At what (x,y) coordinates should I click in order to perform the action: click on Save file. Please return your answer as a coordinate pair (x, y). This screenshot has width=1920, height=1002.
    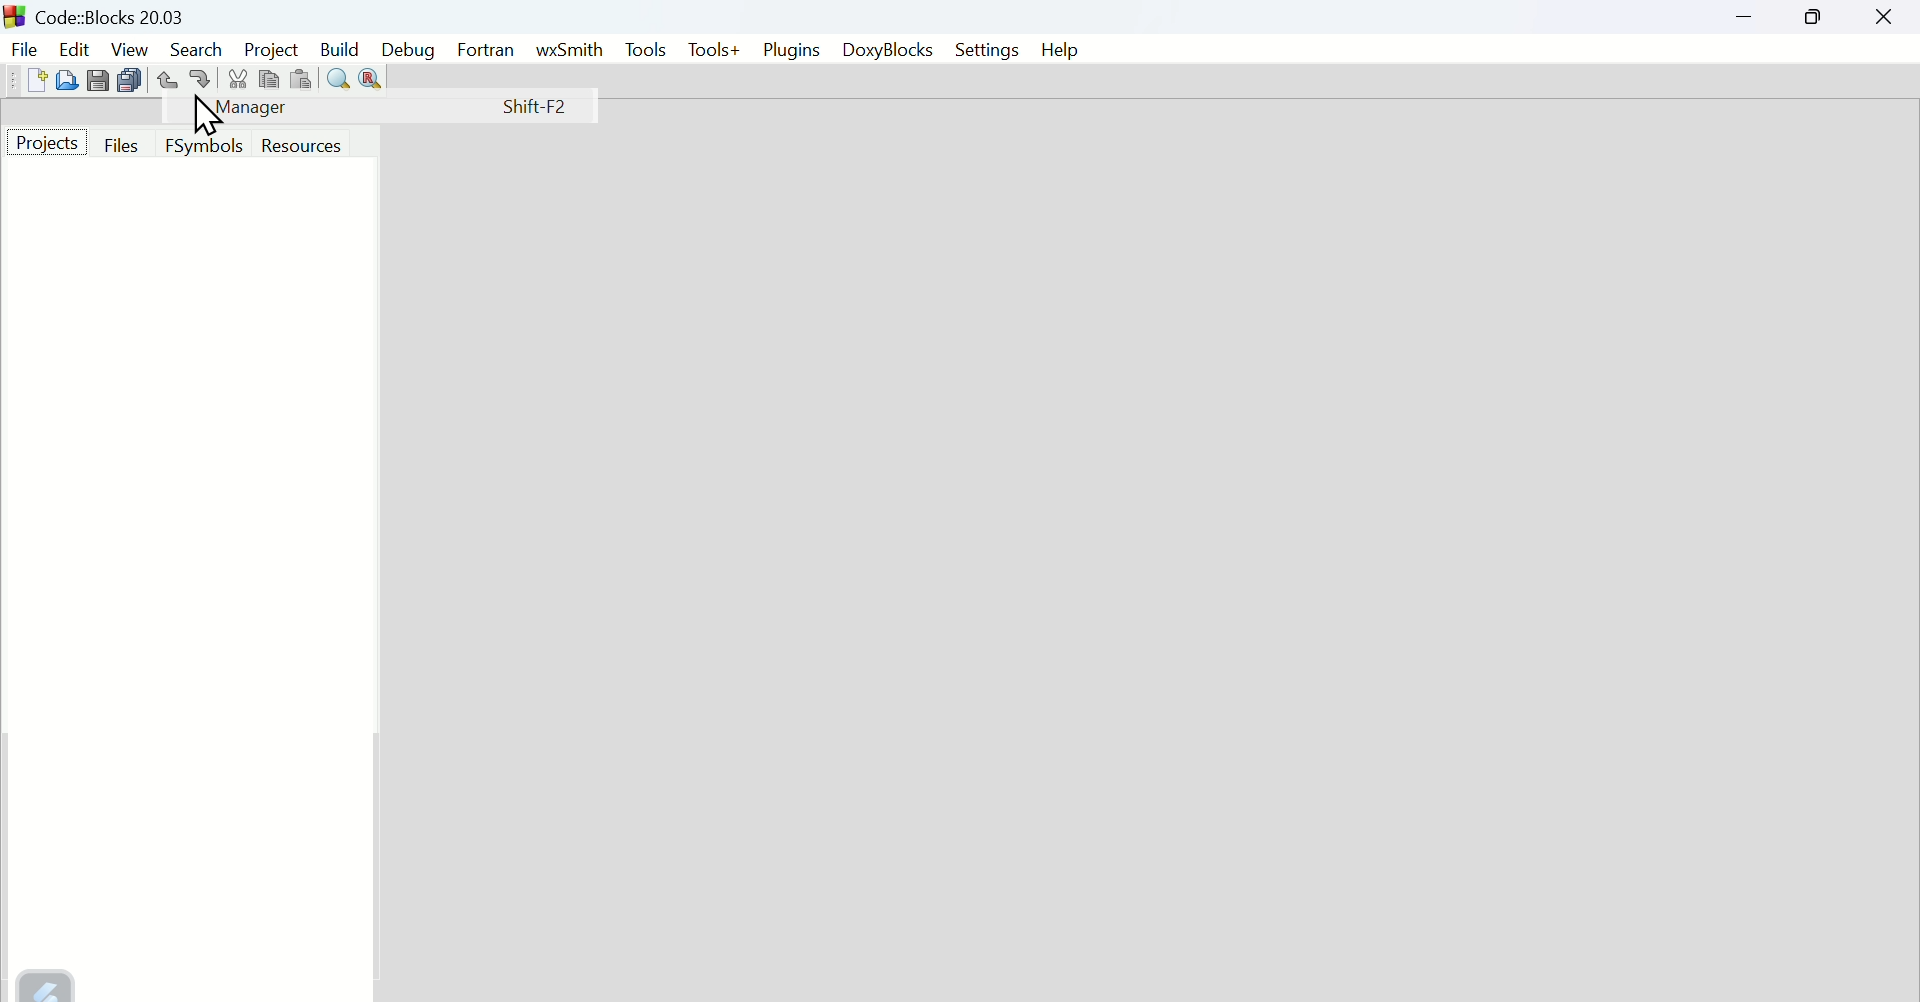
    Looking at the image, I should click on (99, 79).